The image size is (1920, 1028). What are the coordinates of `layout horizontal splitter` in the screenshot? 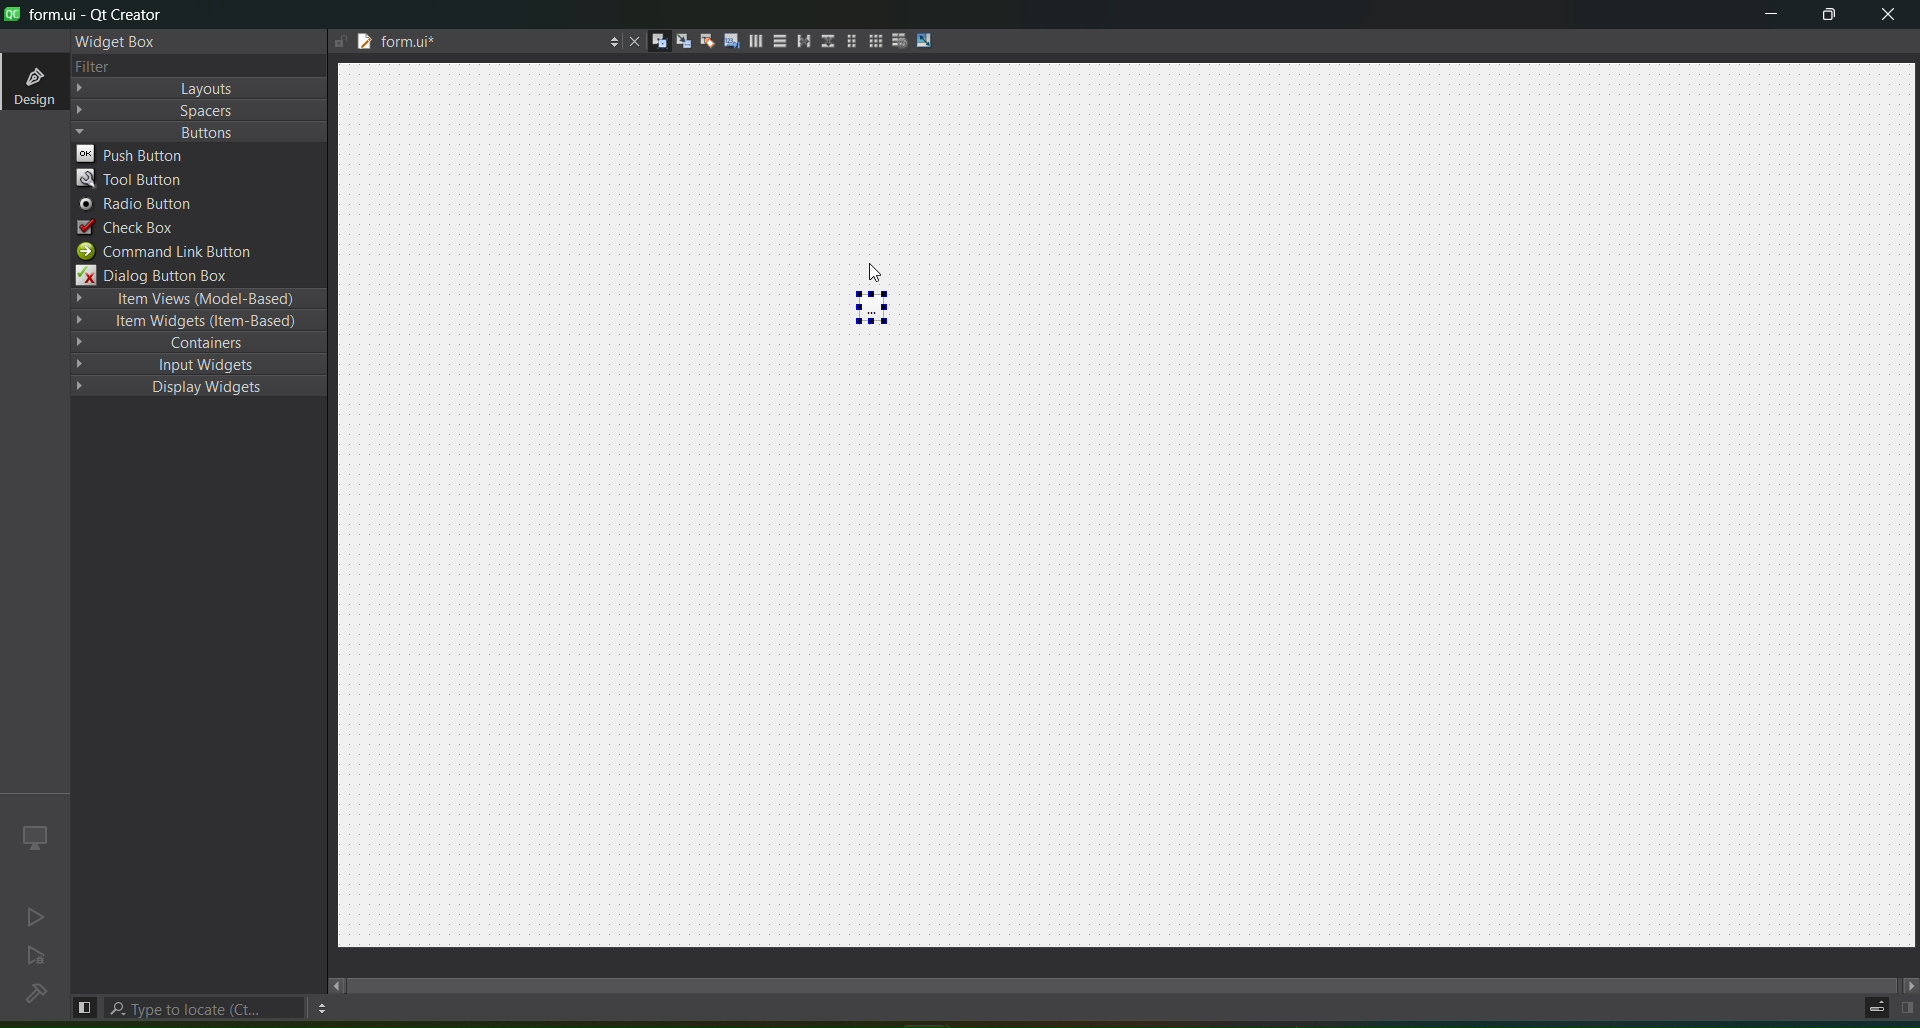 It's located at (800, 41).